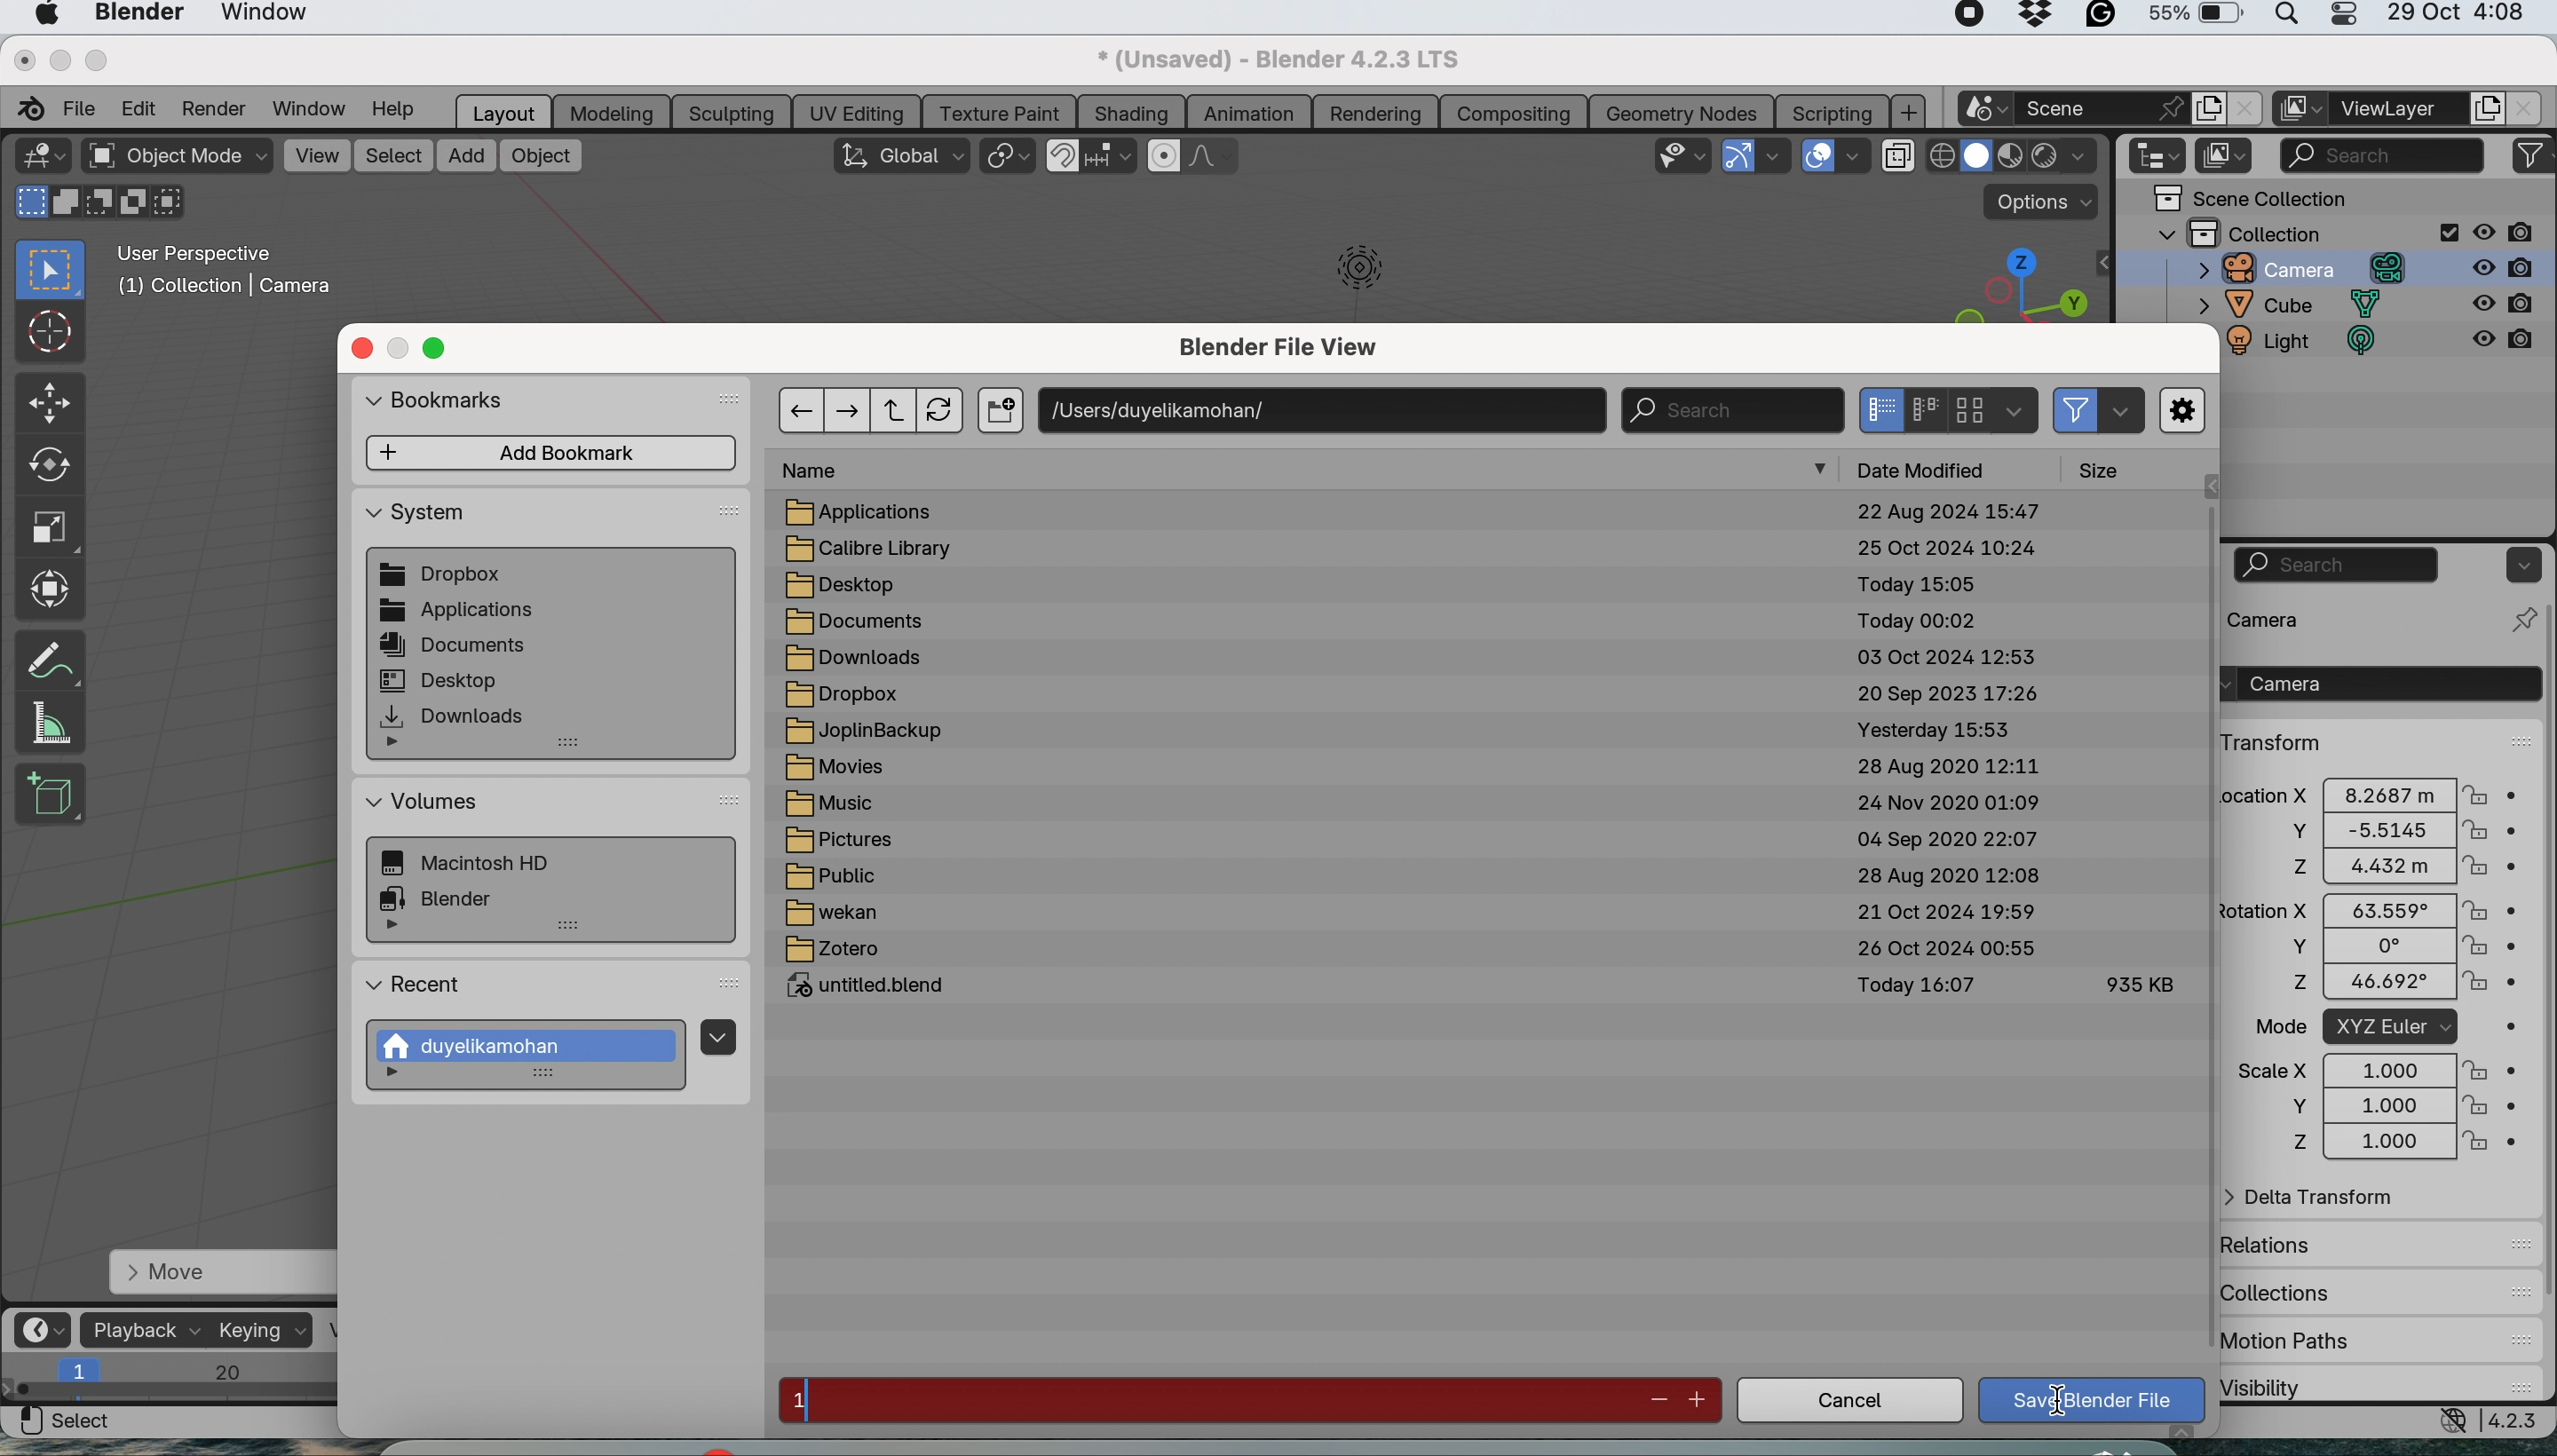 This screenshot has width=2557, height=1456. What do you see at coordinates (2374, 1069) in the screenshot?
I see `scale x 1.000` at bounding box center [2374, 1069].